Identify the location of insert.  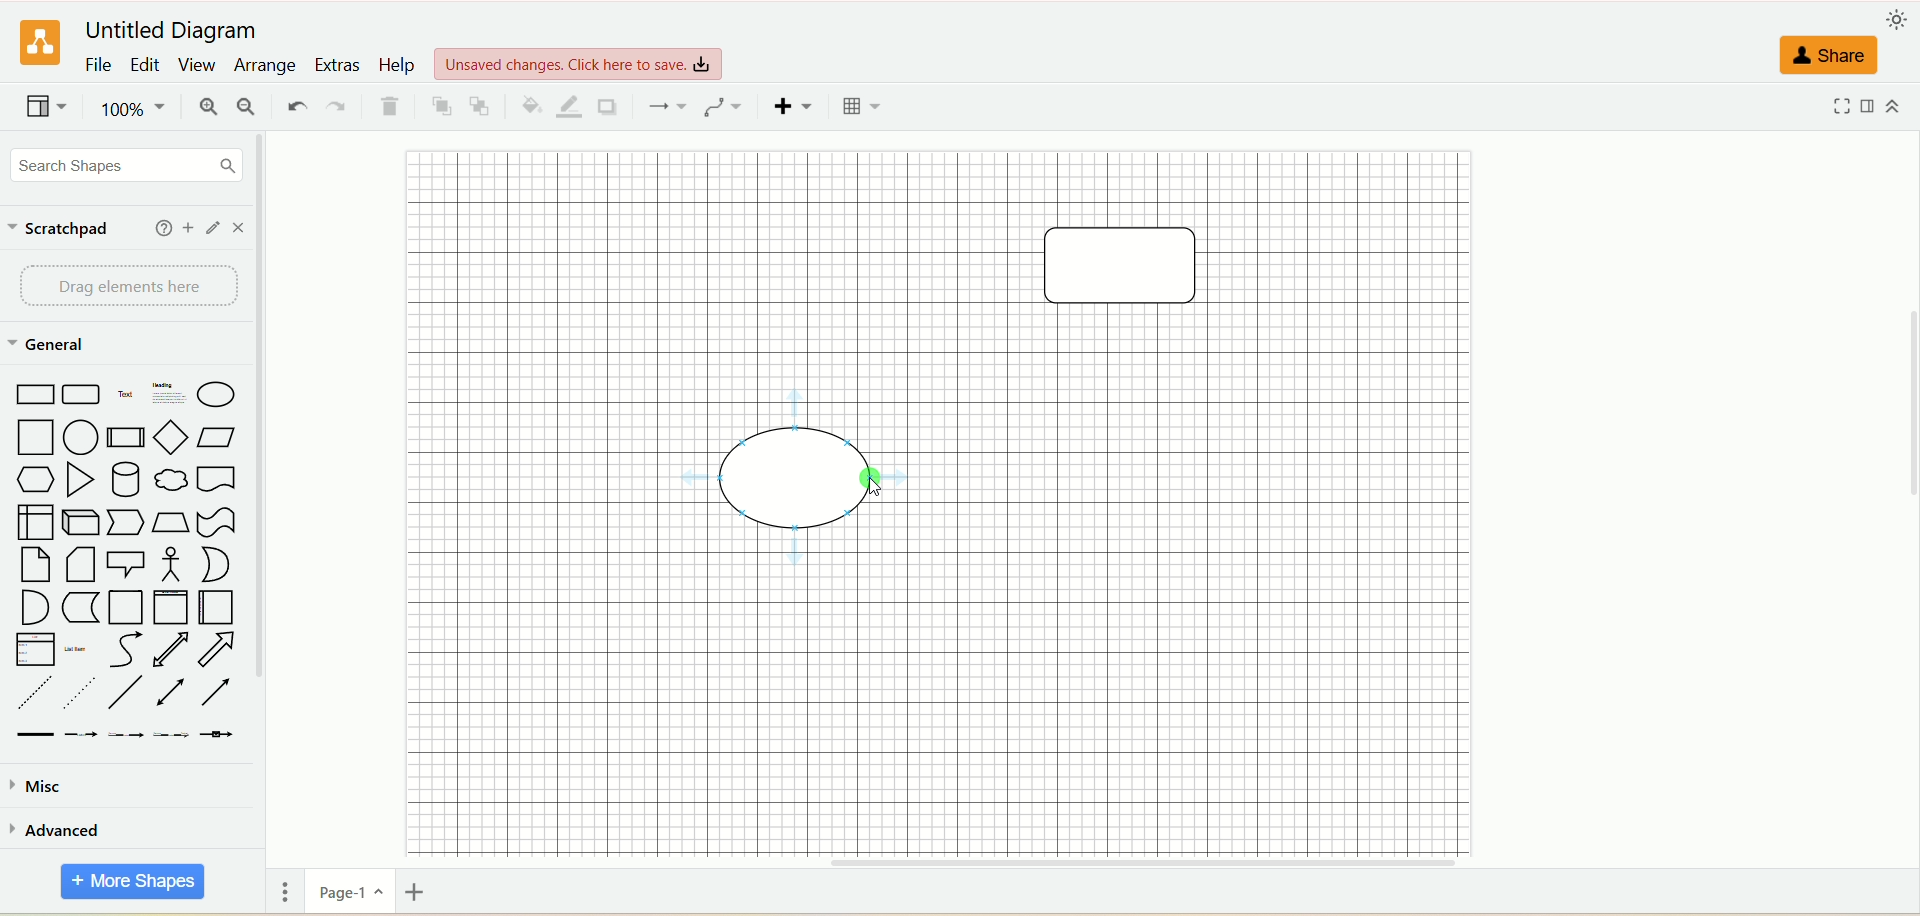
(790, 107).